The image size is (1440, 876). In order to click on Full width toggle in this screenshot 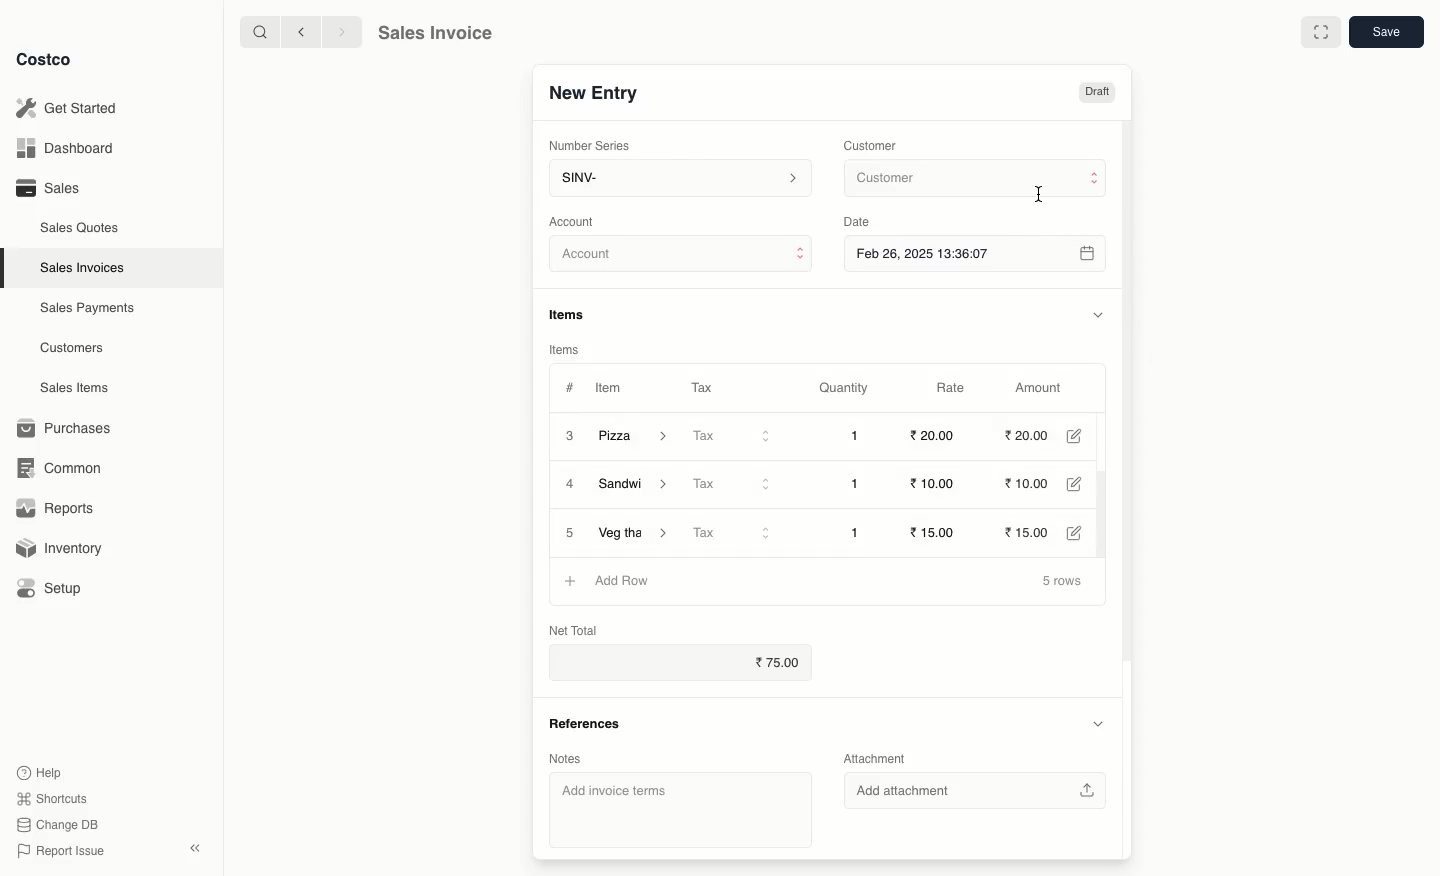, I will do `click(1319, 33)`.